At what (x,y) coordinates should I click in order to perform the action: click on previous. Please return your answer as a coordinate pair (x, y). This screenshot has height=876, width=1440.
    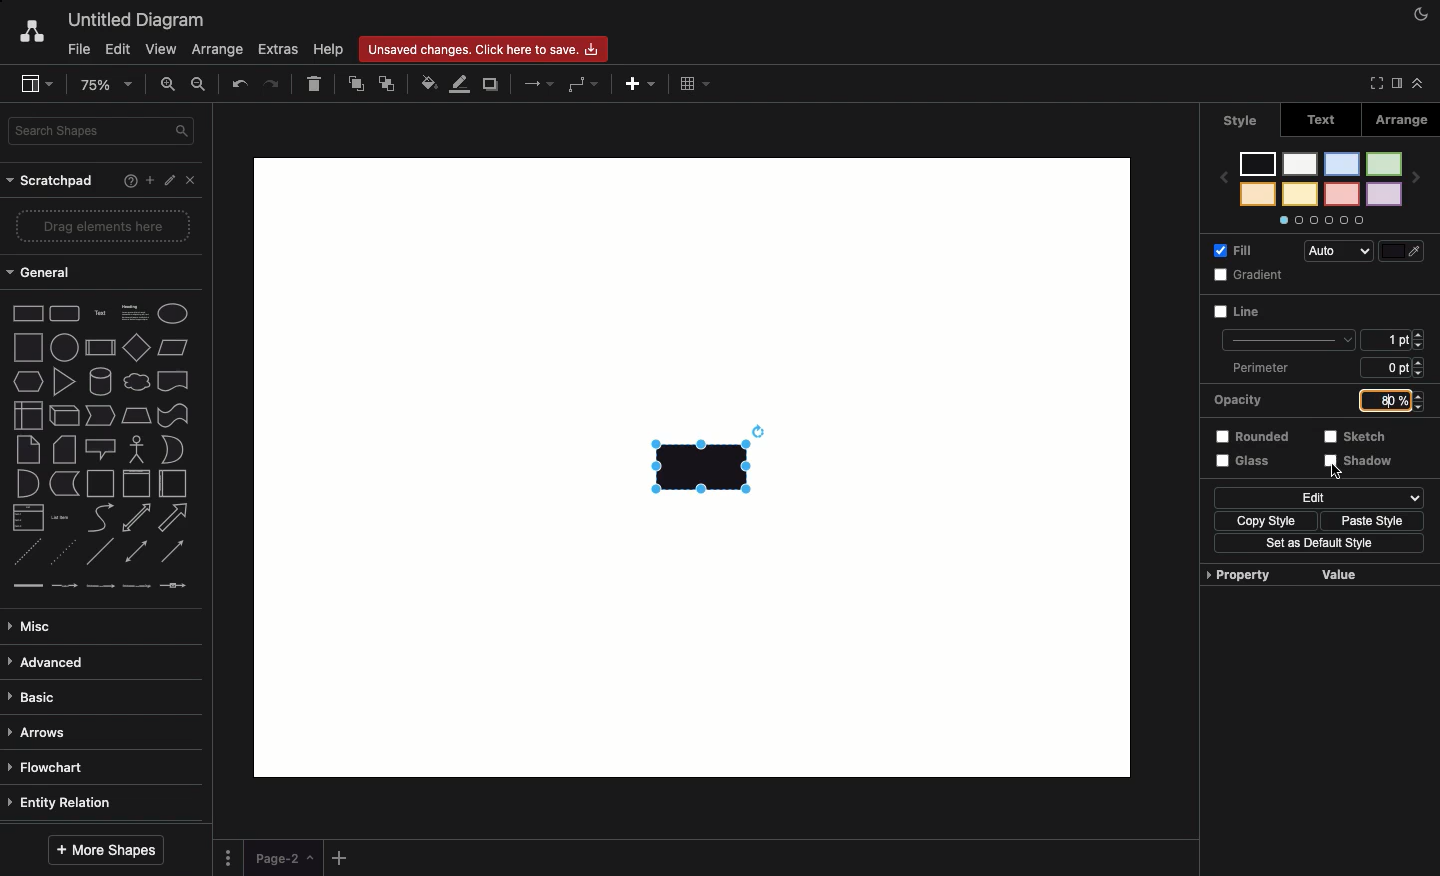
    Looking at the image, I should click on (1222, 176).